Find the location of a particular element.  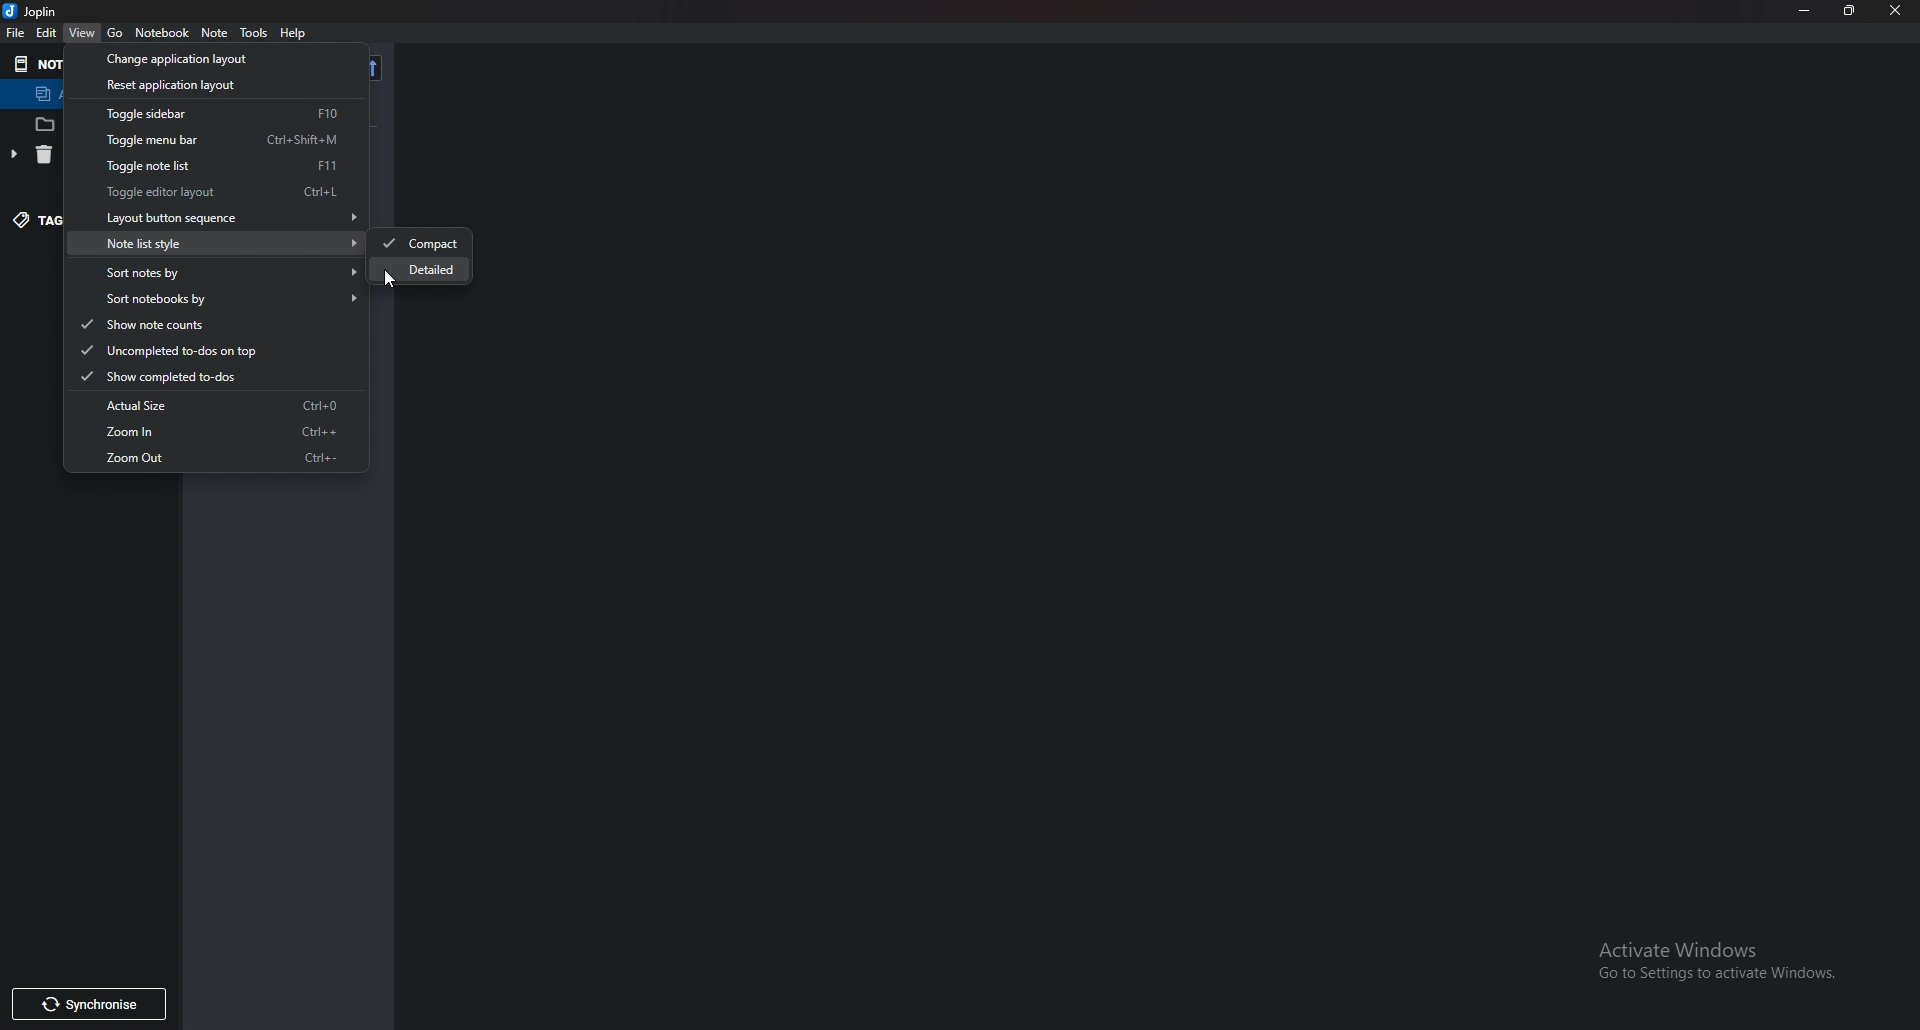

Note is located at coordinates (216, 32).